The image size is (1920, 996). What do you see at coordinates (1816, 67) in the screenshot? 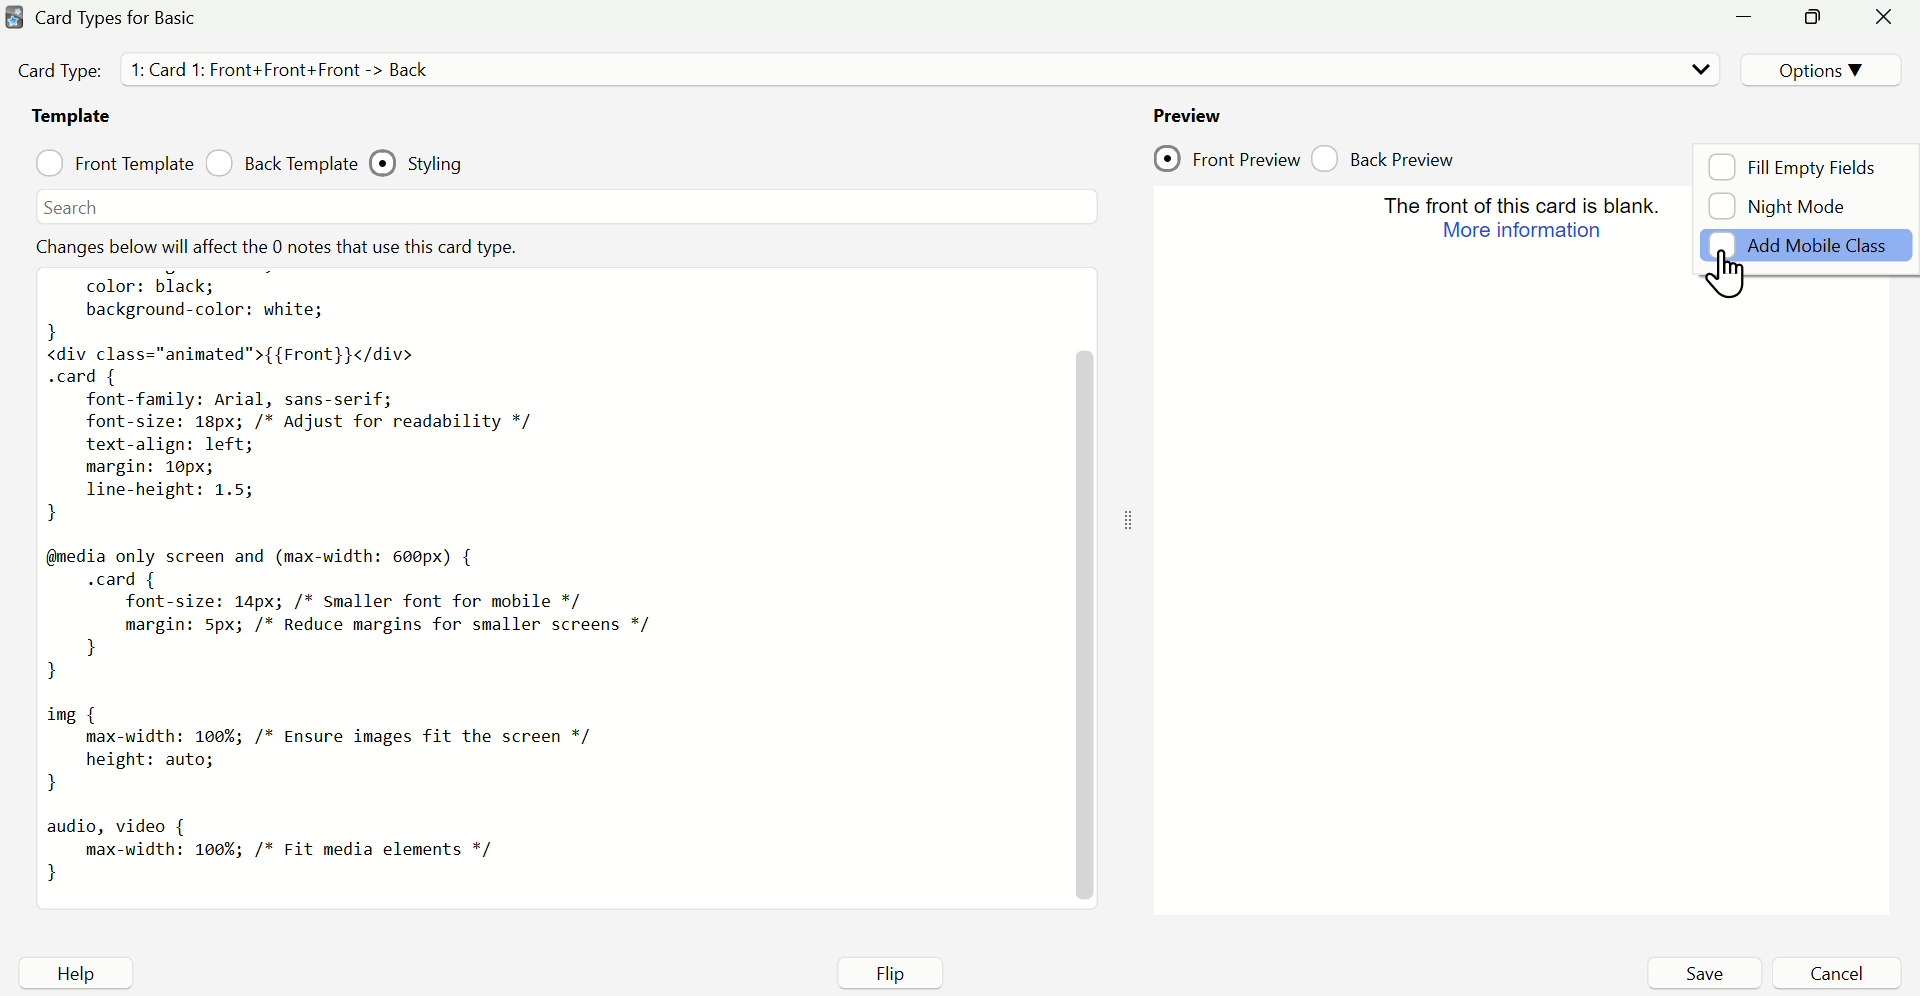
I see `Options` at bounding box center [1816, 67].